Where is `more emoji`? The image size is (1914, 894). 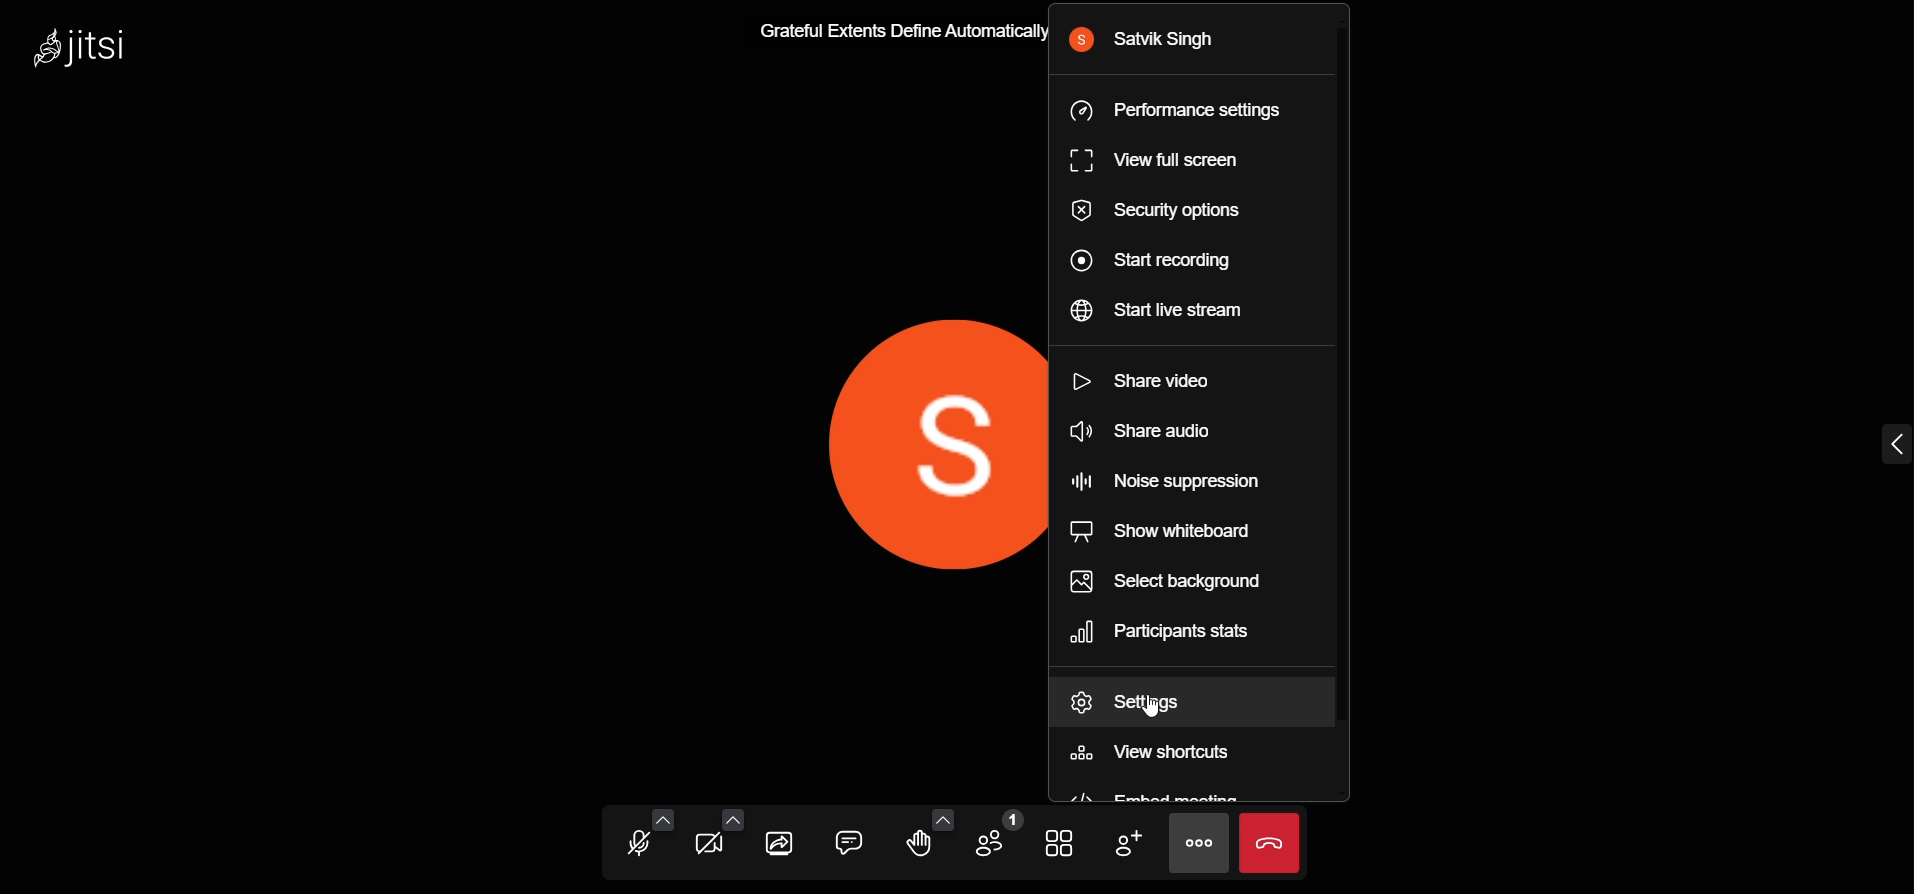
more emoji is located at coordinates (946, 817).